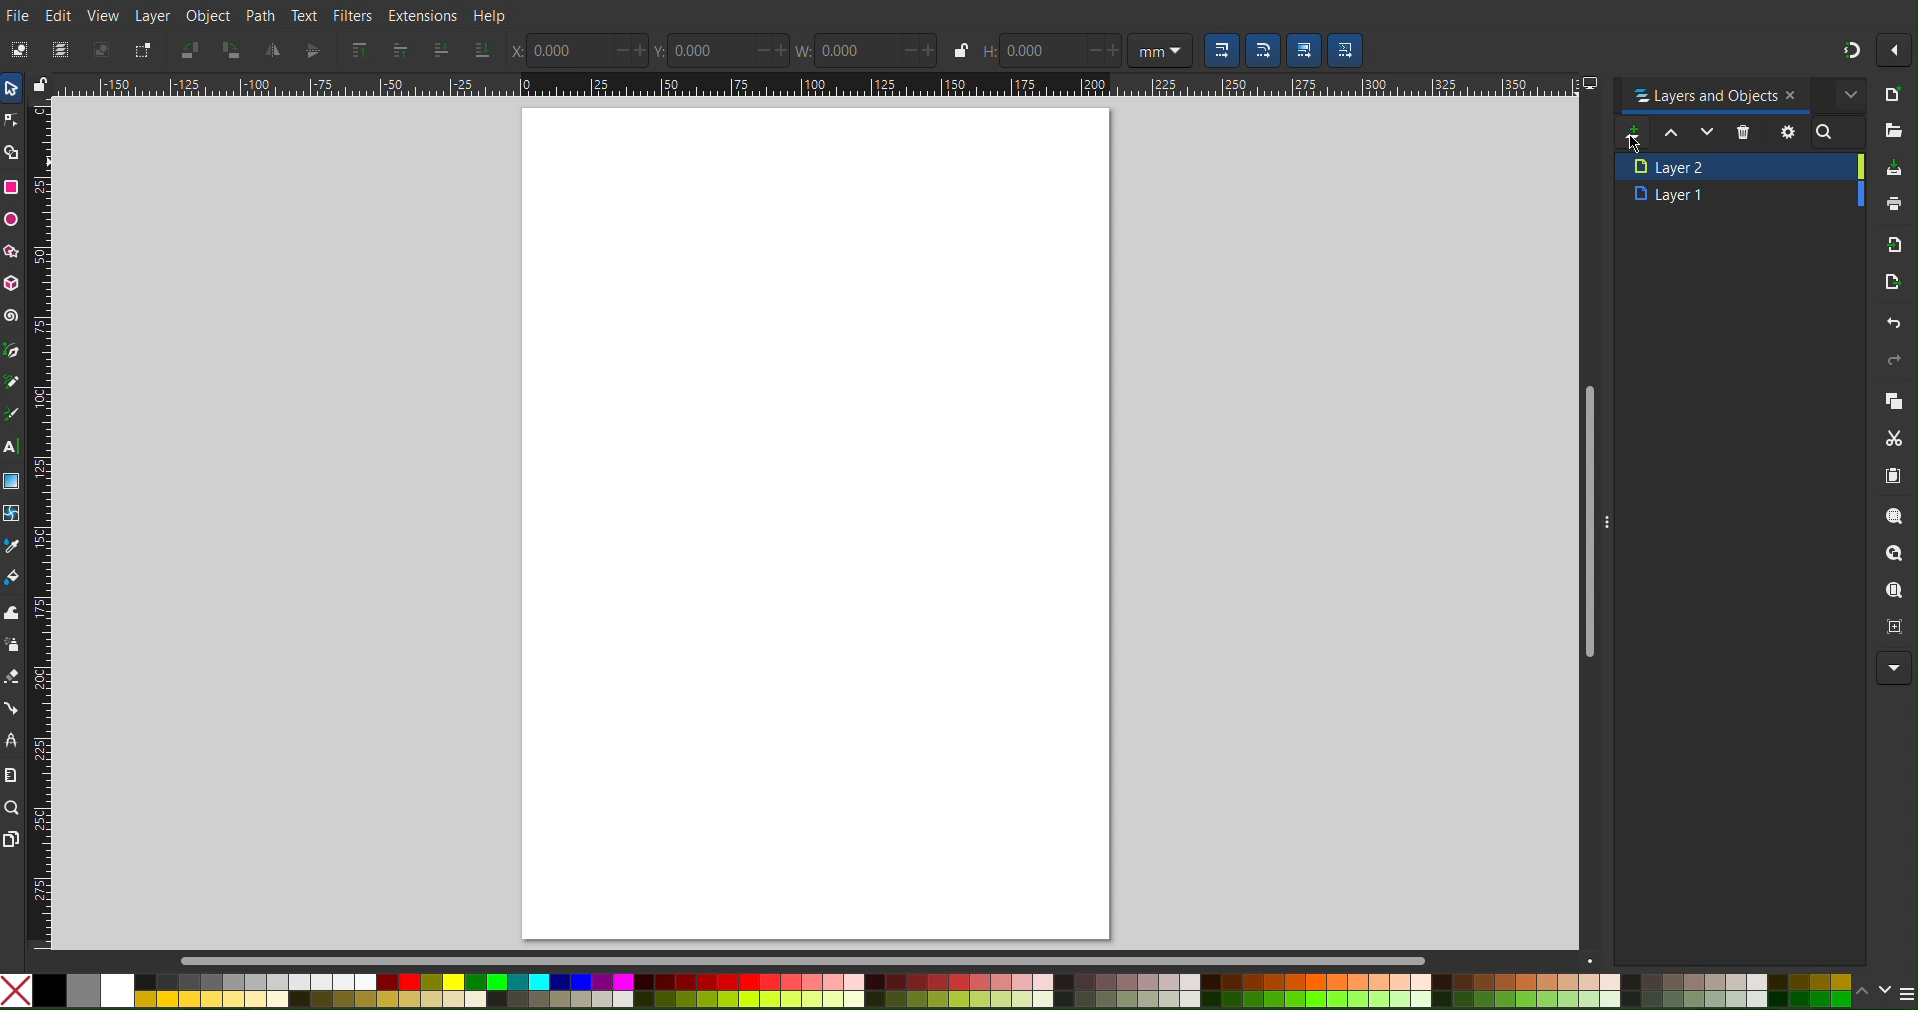  I want to click on Zoom Tool, so click(16, 806).